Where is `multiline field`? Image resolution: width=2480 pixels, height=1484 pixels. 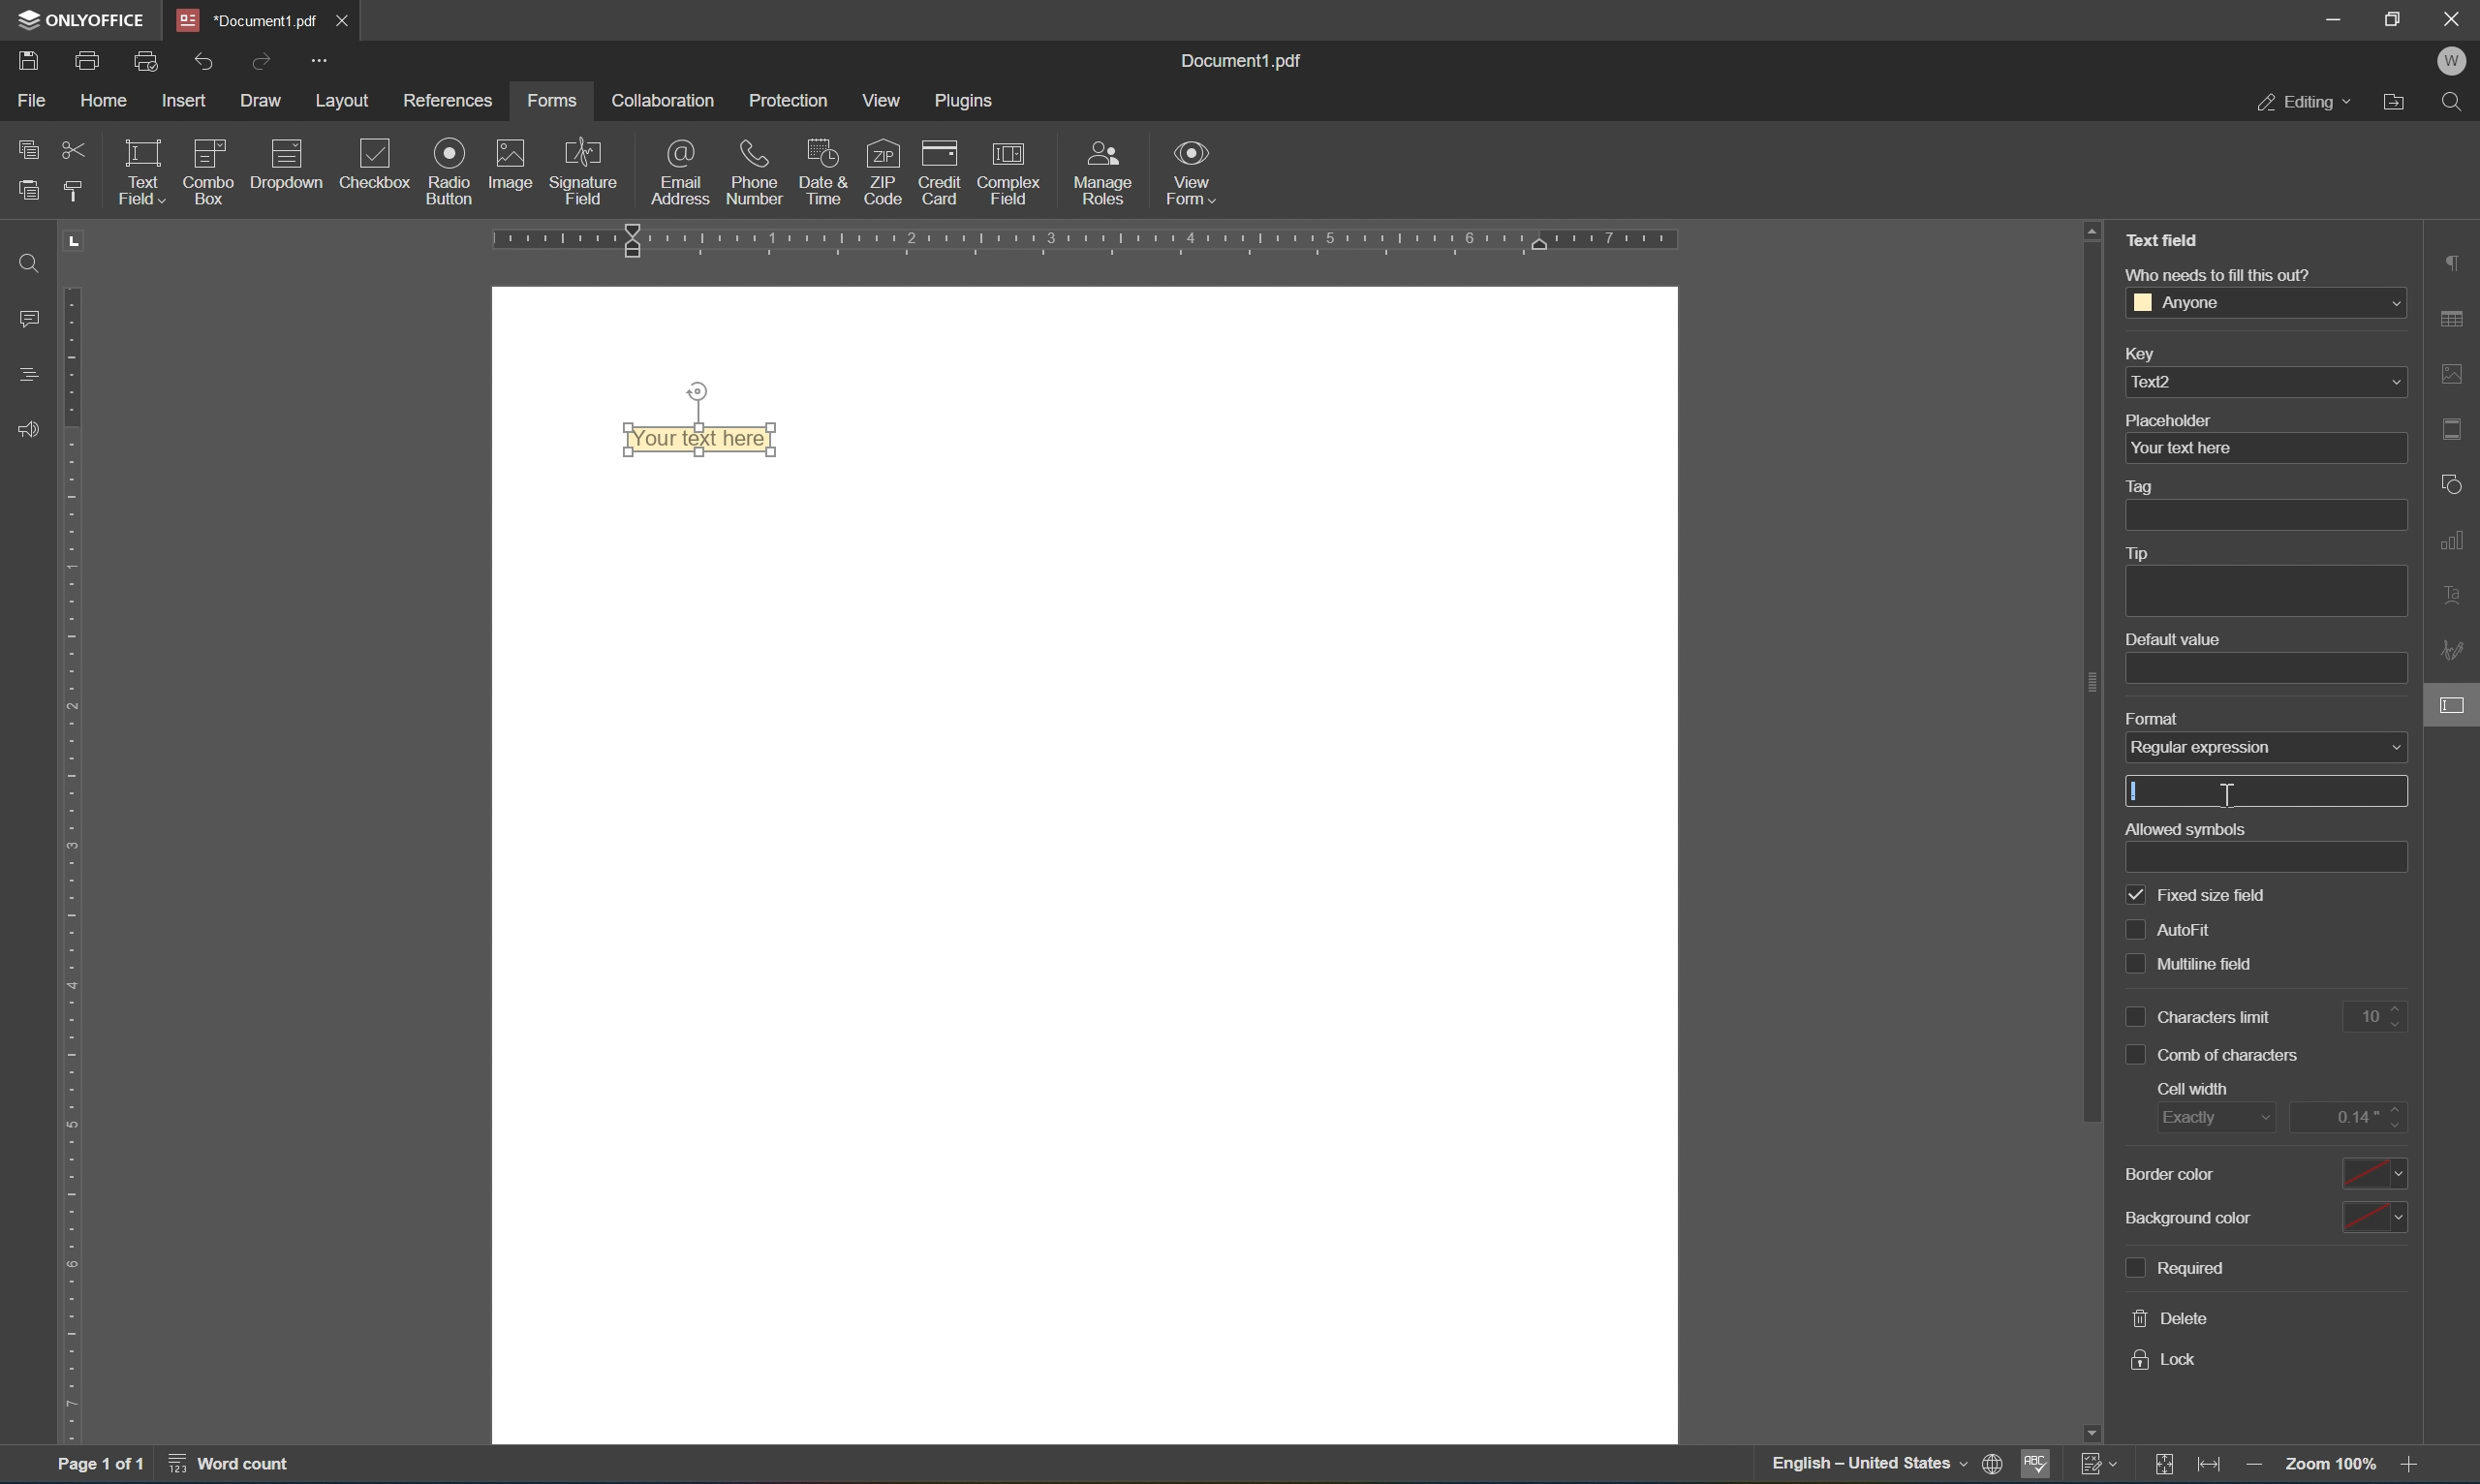
multiline field is located at coordinates (2192, 961).